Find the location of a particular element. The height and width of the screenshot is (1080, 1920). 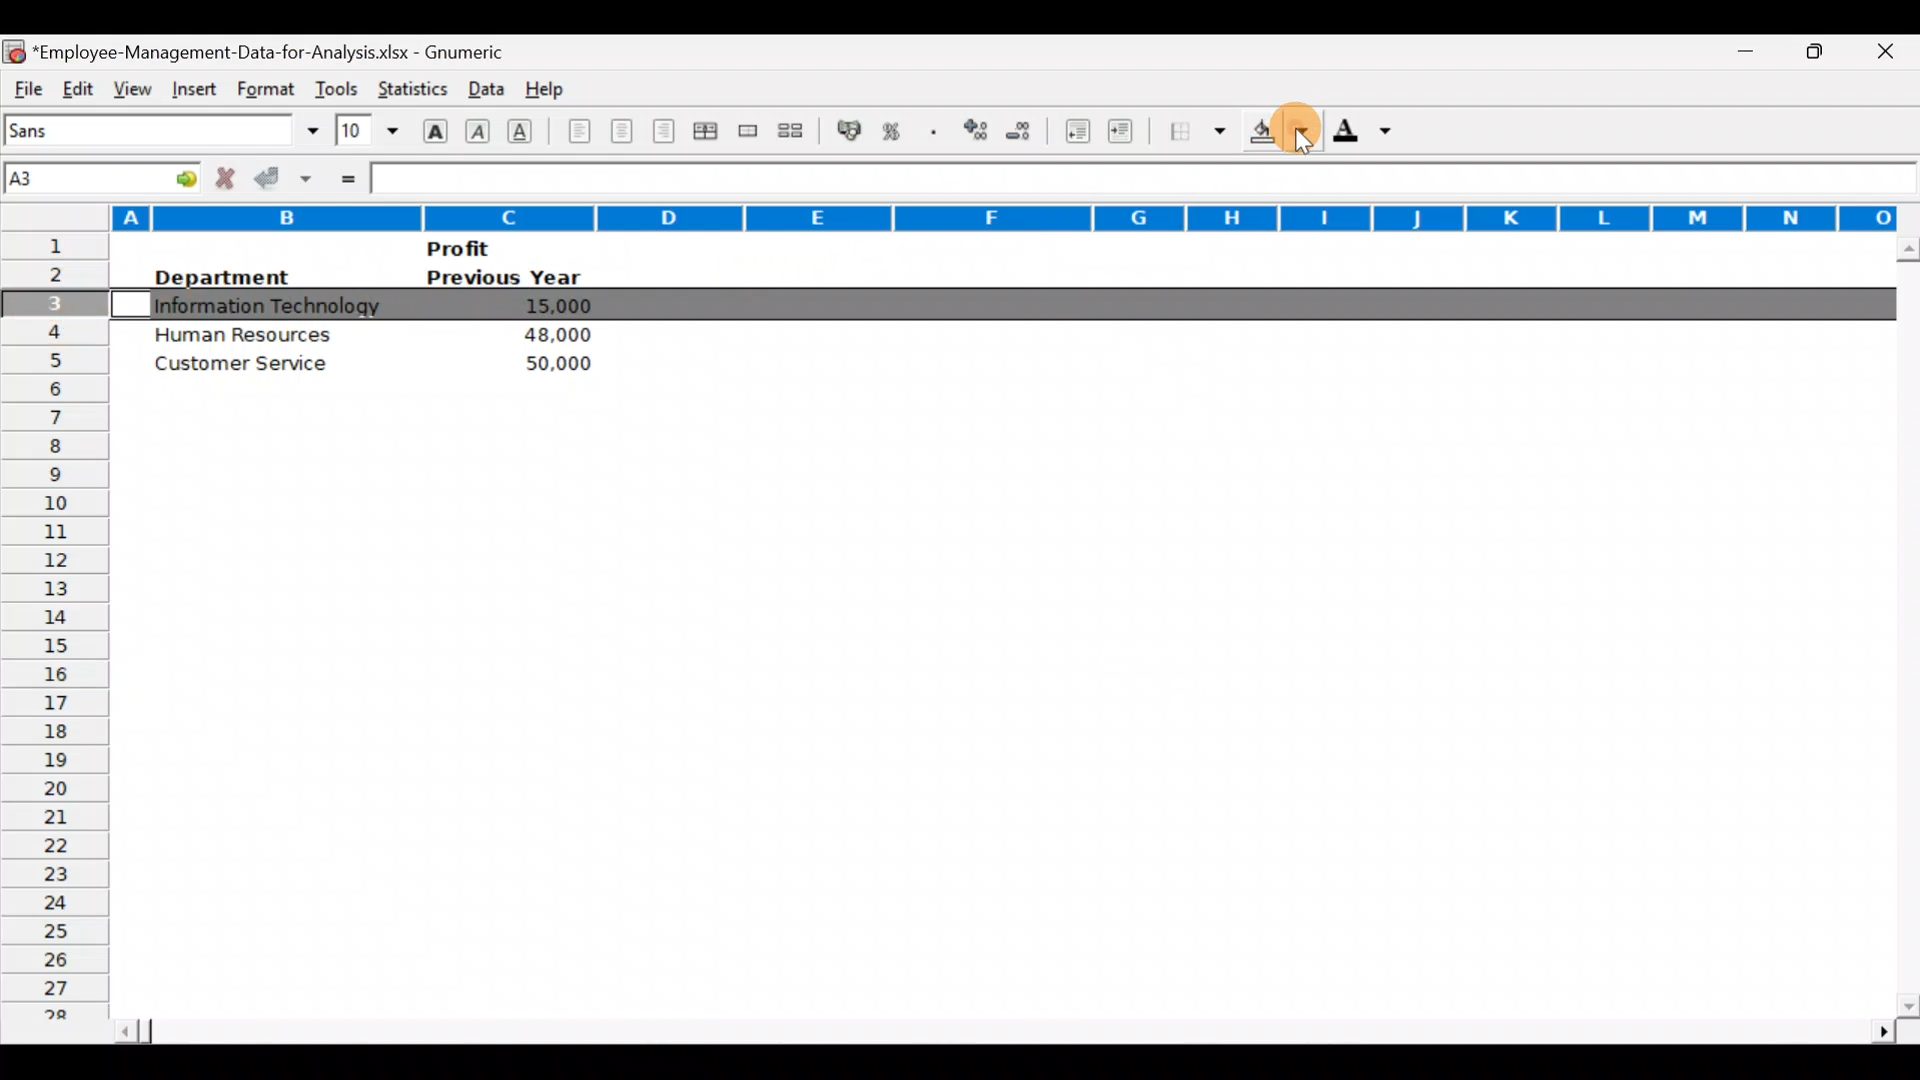

Foreground is located at coordinates (1369, 137).